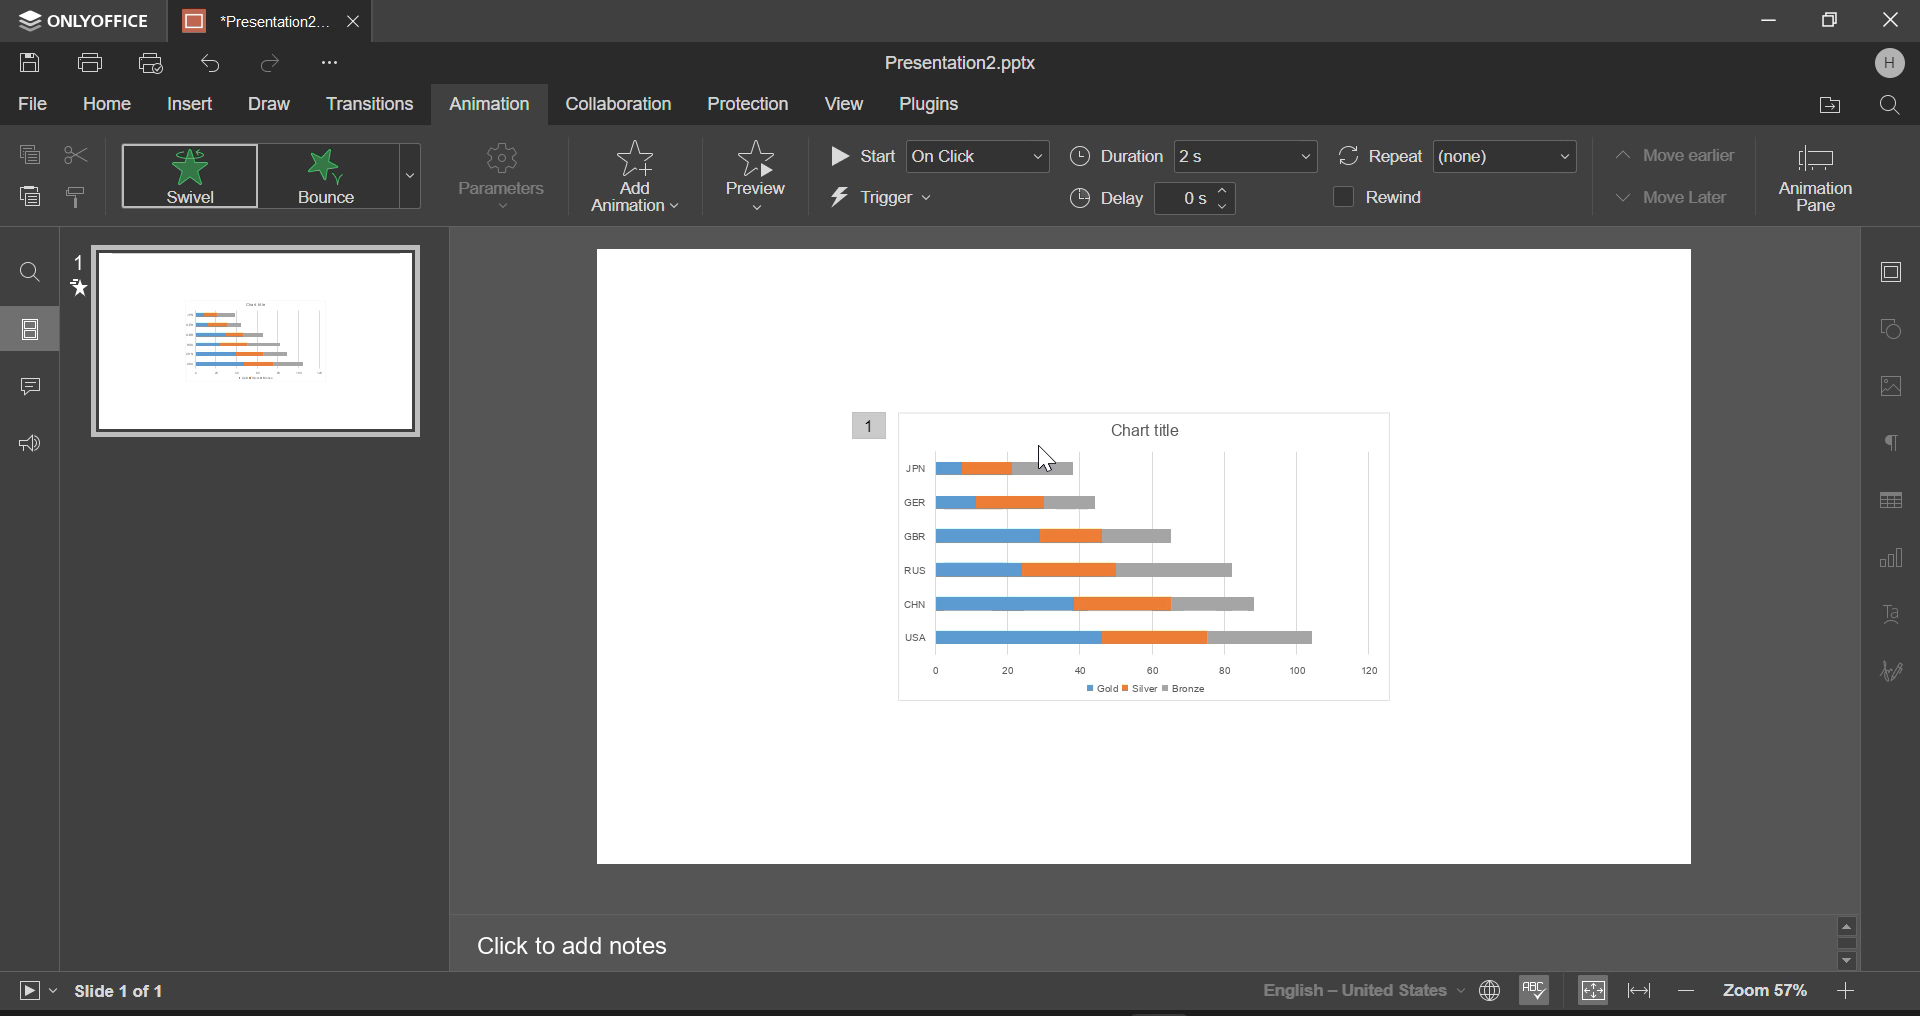 This screenshot has height=1016, width=1920. I want to click on Scroll Bar, so click(1848, 942).